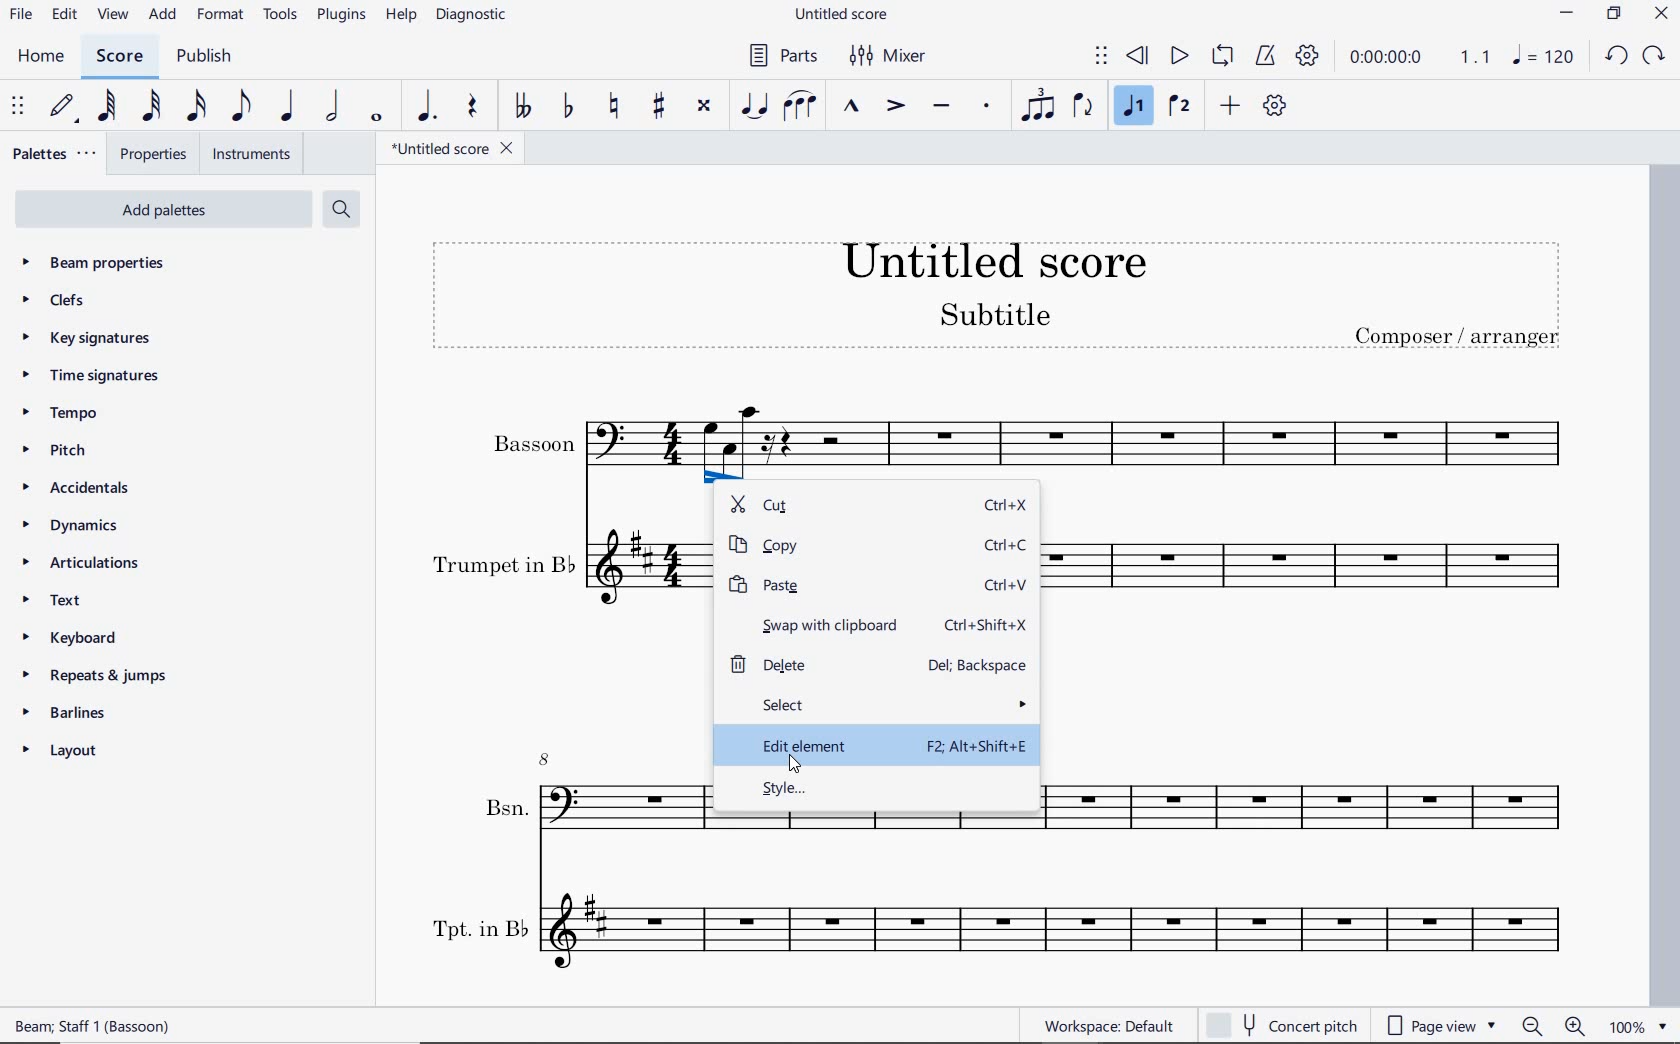  What do you see at coordinates (1309, 55) in the screenshot?
I see `playback settings` at bounding box center [1309, 55].